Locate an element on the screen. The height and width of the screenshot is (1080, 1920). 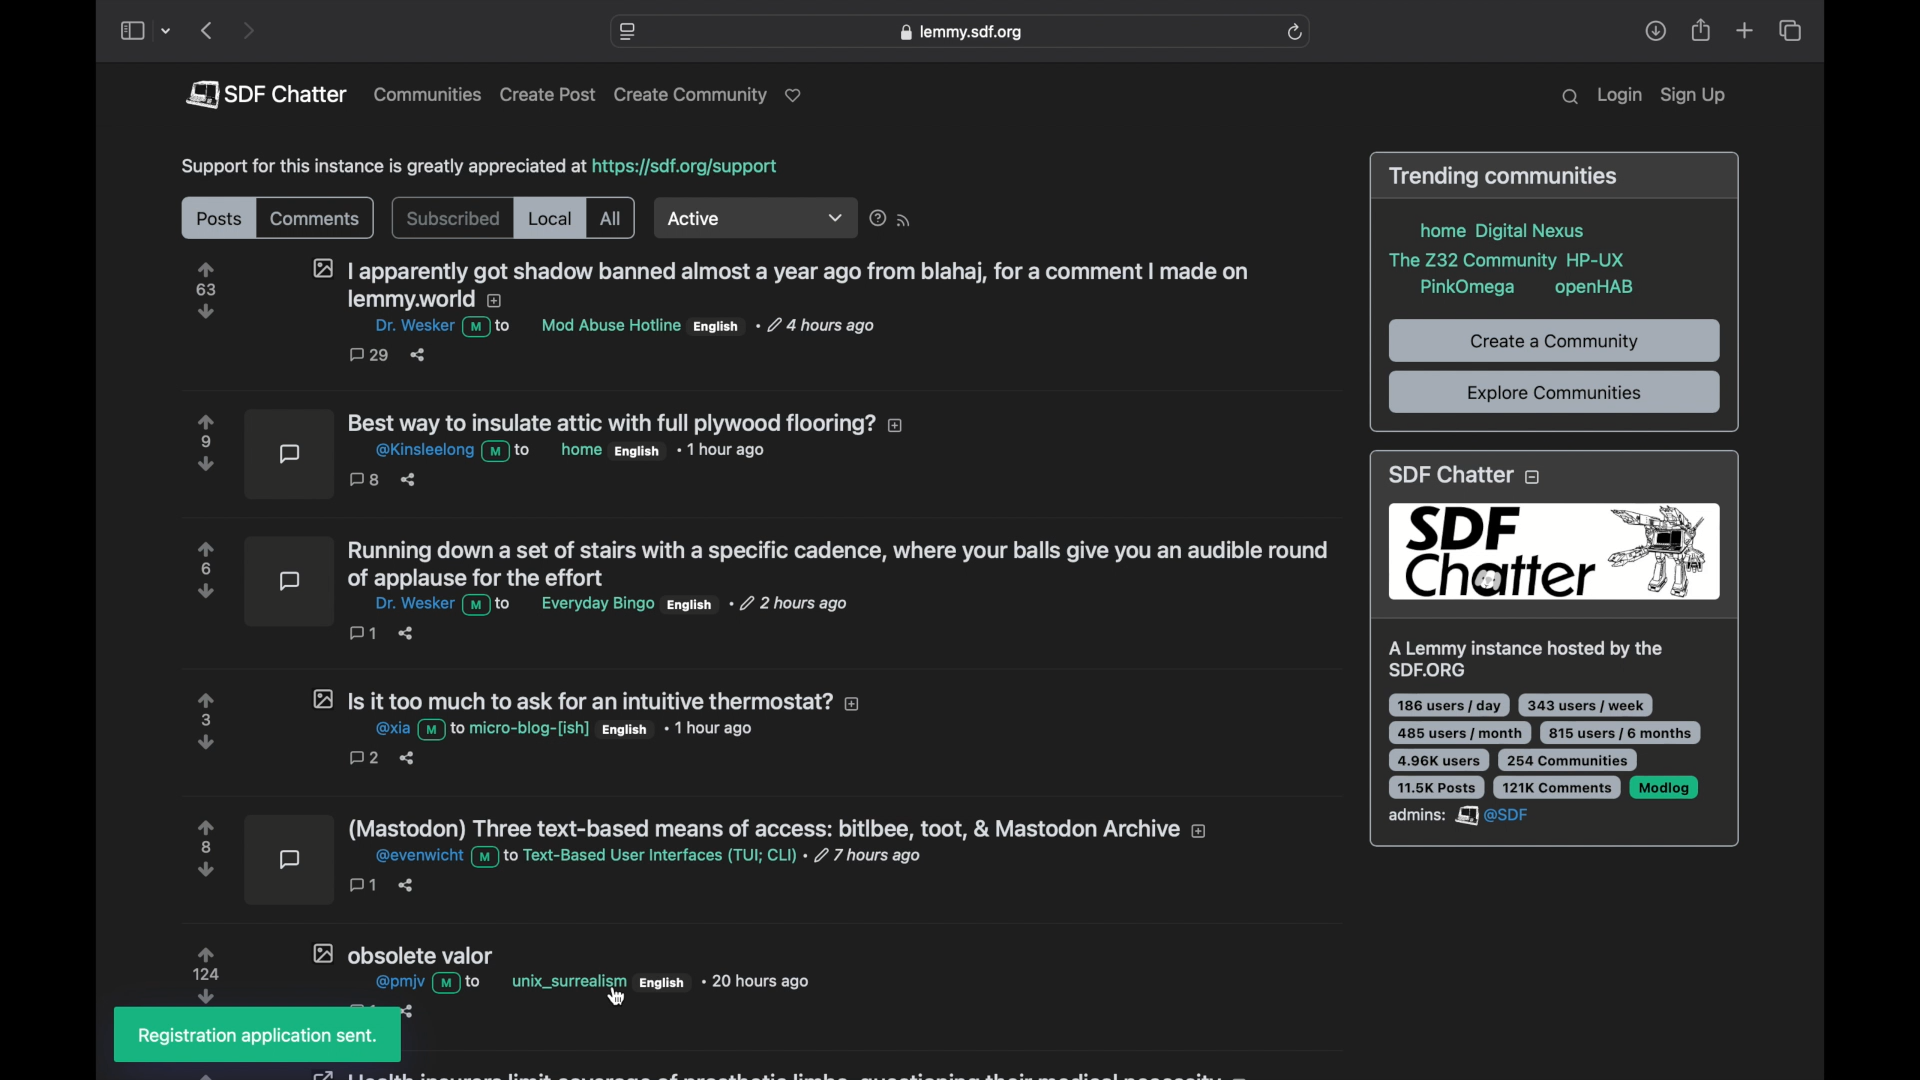
tab group picker is located at coordinates (167, 32).